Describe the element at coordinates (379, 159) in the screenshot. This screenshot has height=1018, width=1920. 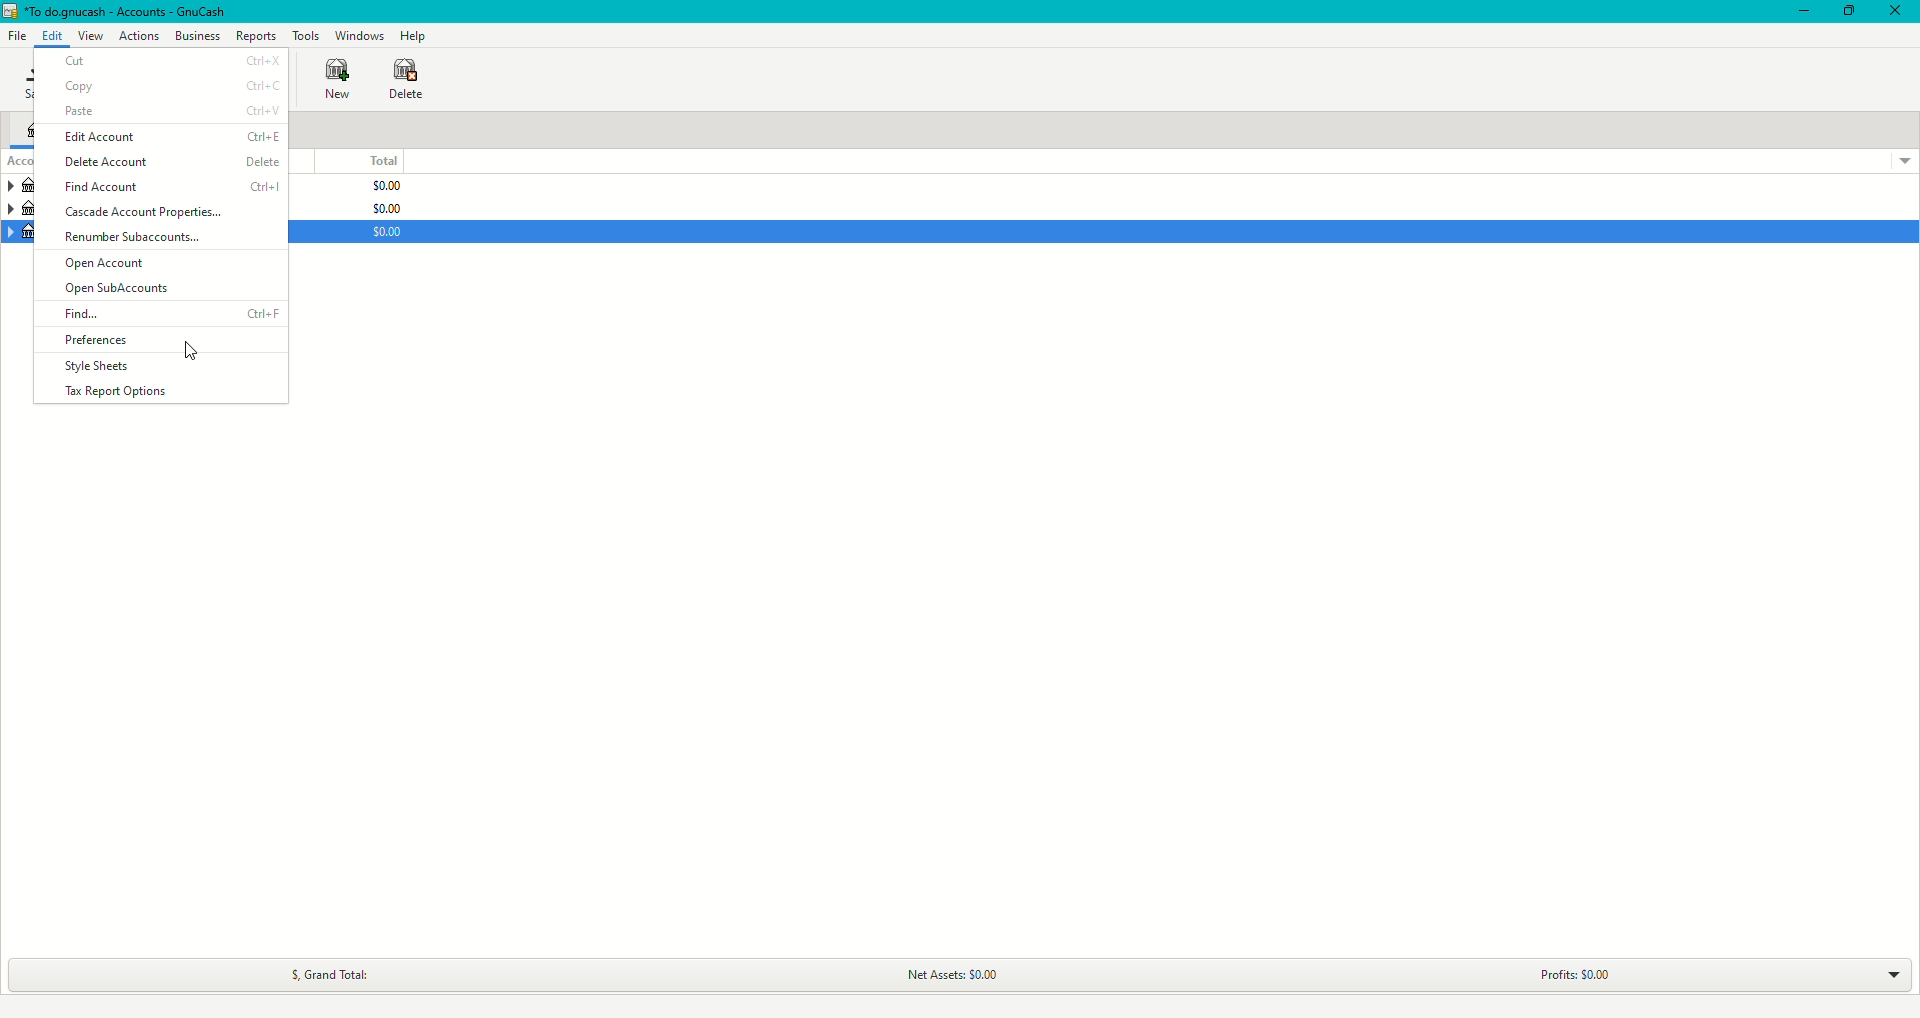
I see `Total` at that location.